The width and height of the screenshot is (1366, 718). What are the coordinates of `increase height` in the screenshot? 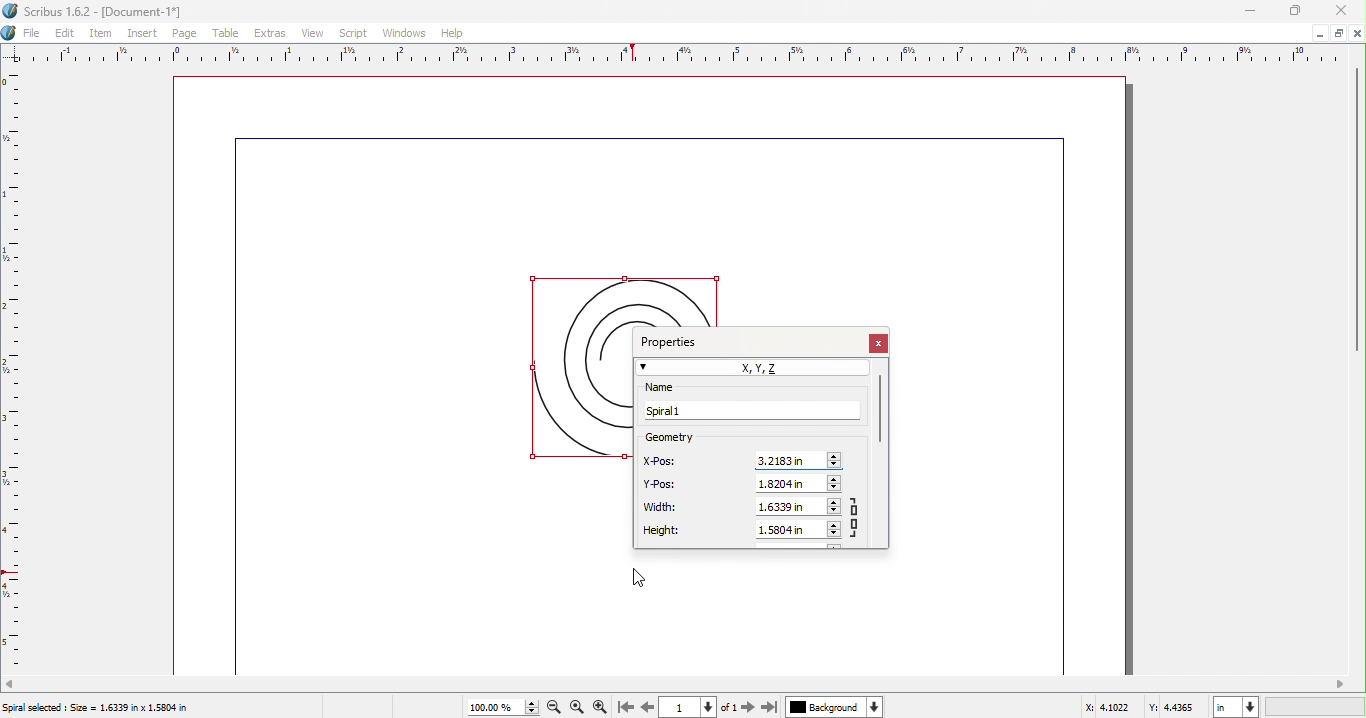 It's located at (834, 524).